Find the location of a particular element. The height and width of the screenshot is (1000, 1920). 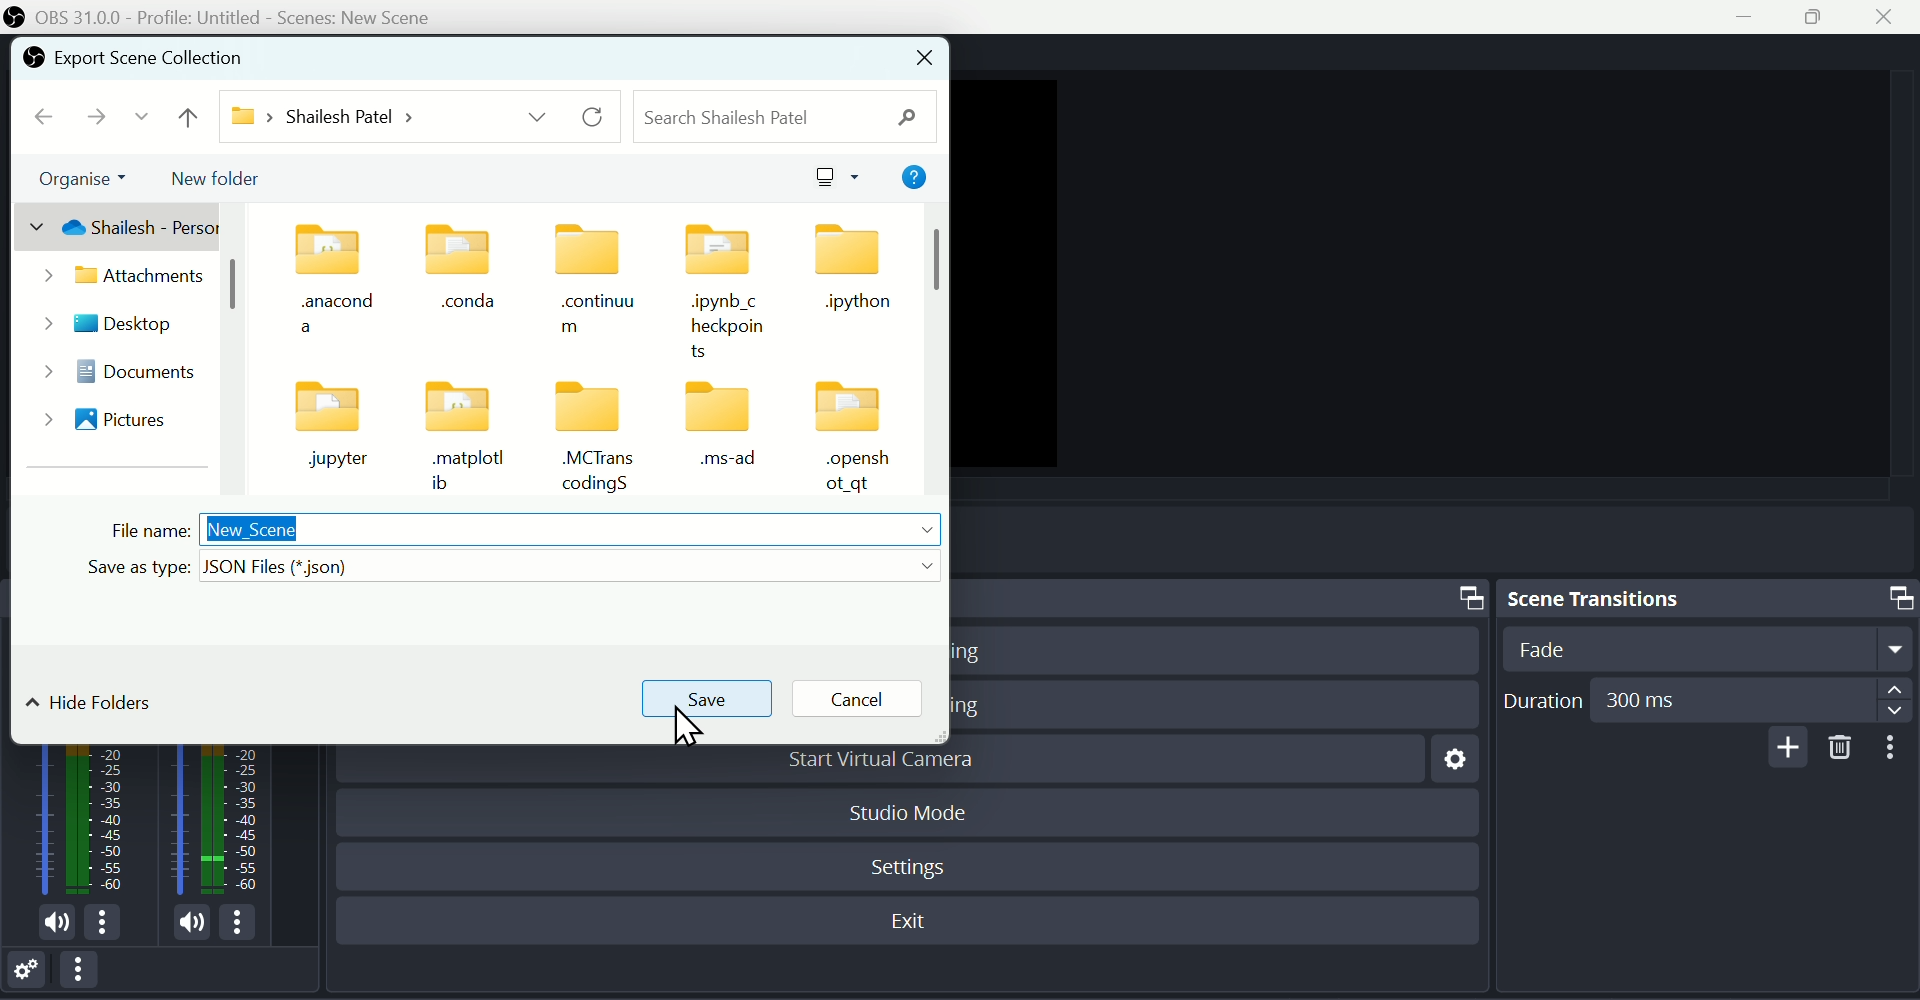

cursor on save is located at coordinates (689, 727).